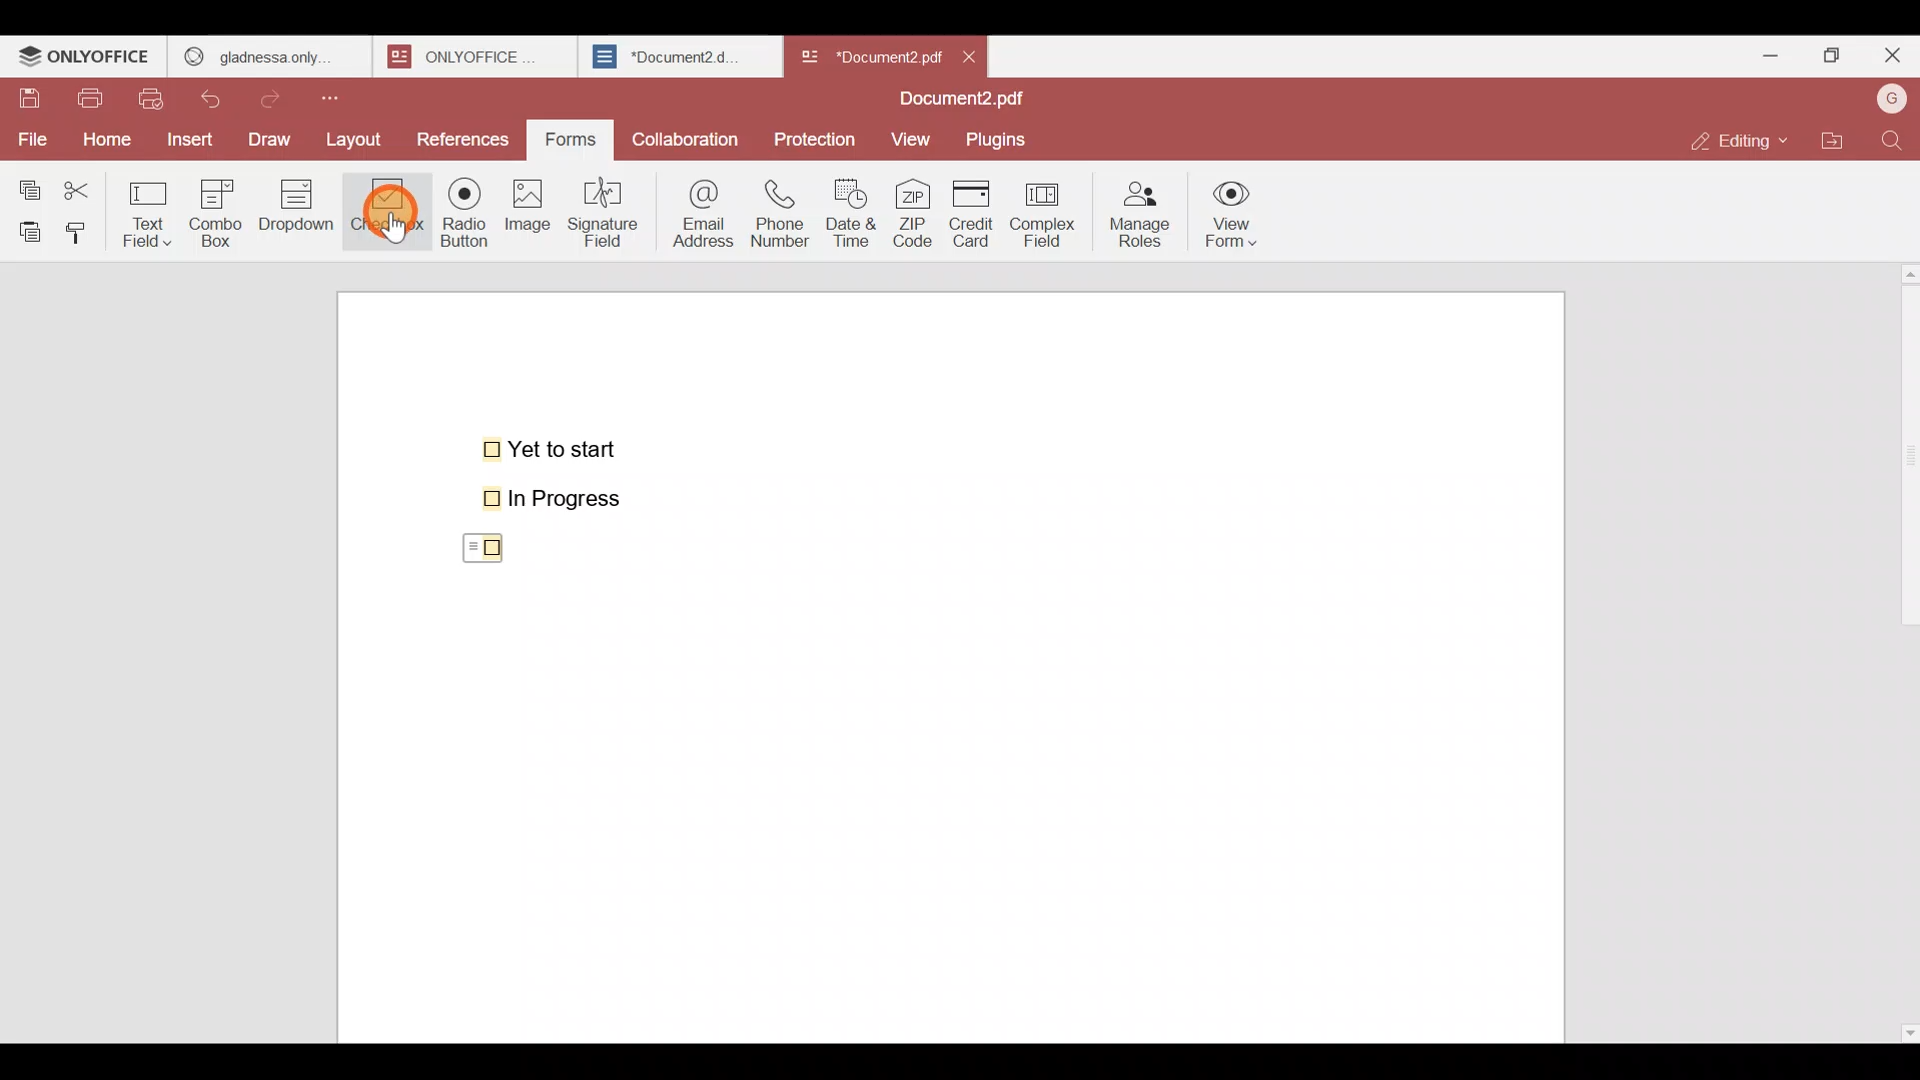 Image resolution: width=1920 pixels, height=1080 pixels. I want to click on Document2.d, so click(679, 62).